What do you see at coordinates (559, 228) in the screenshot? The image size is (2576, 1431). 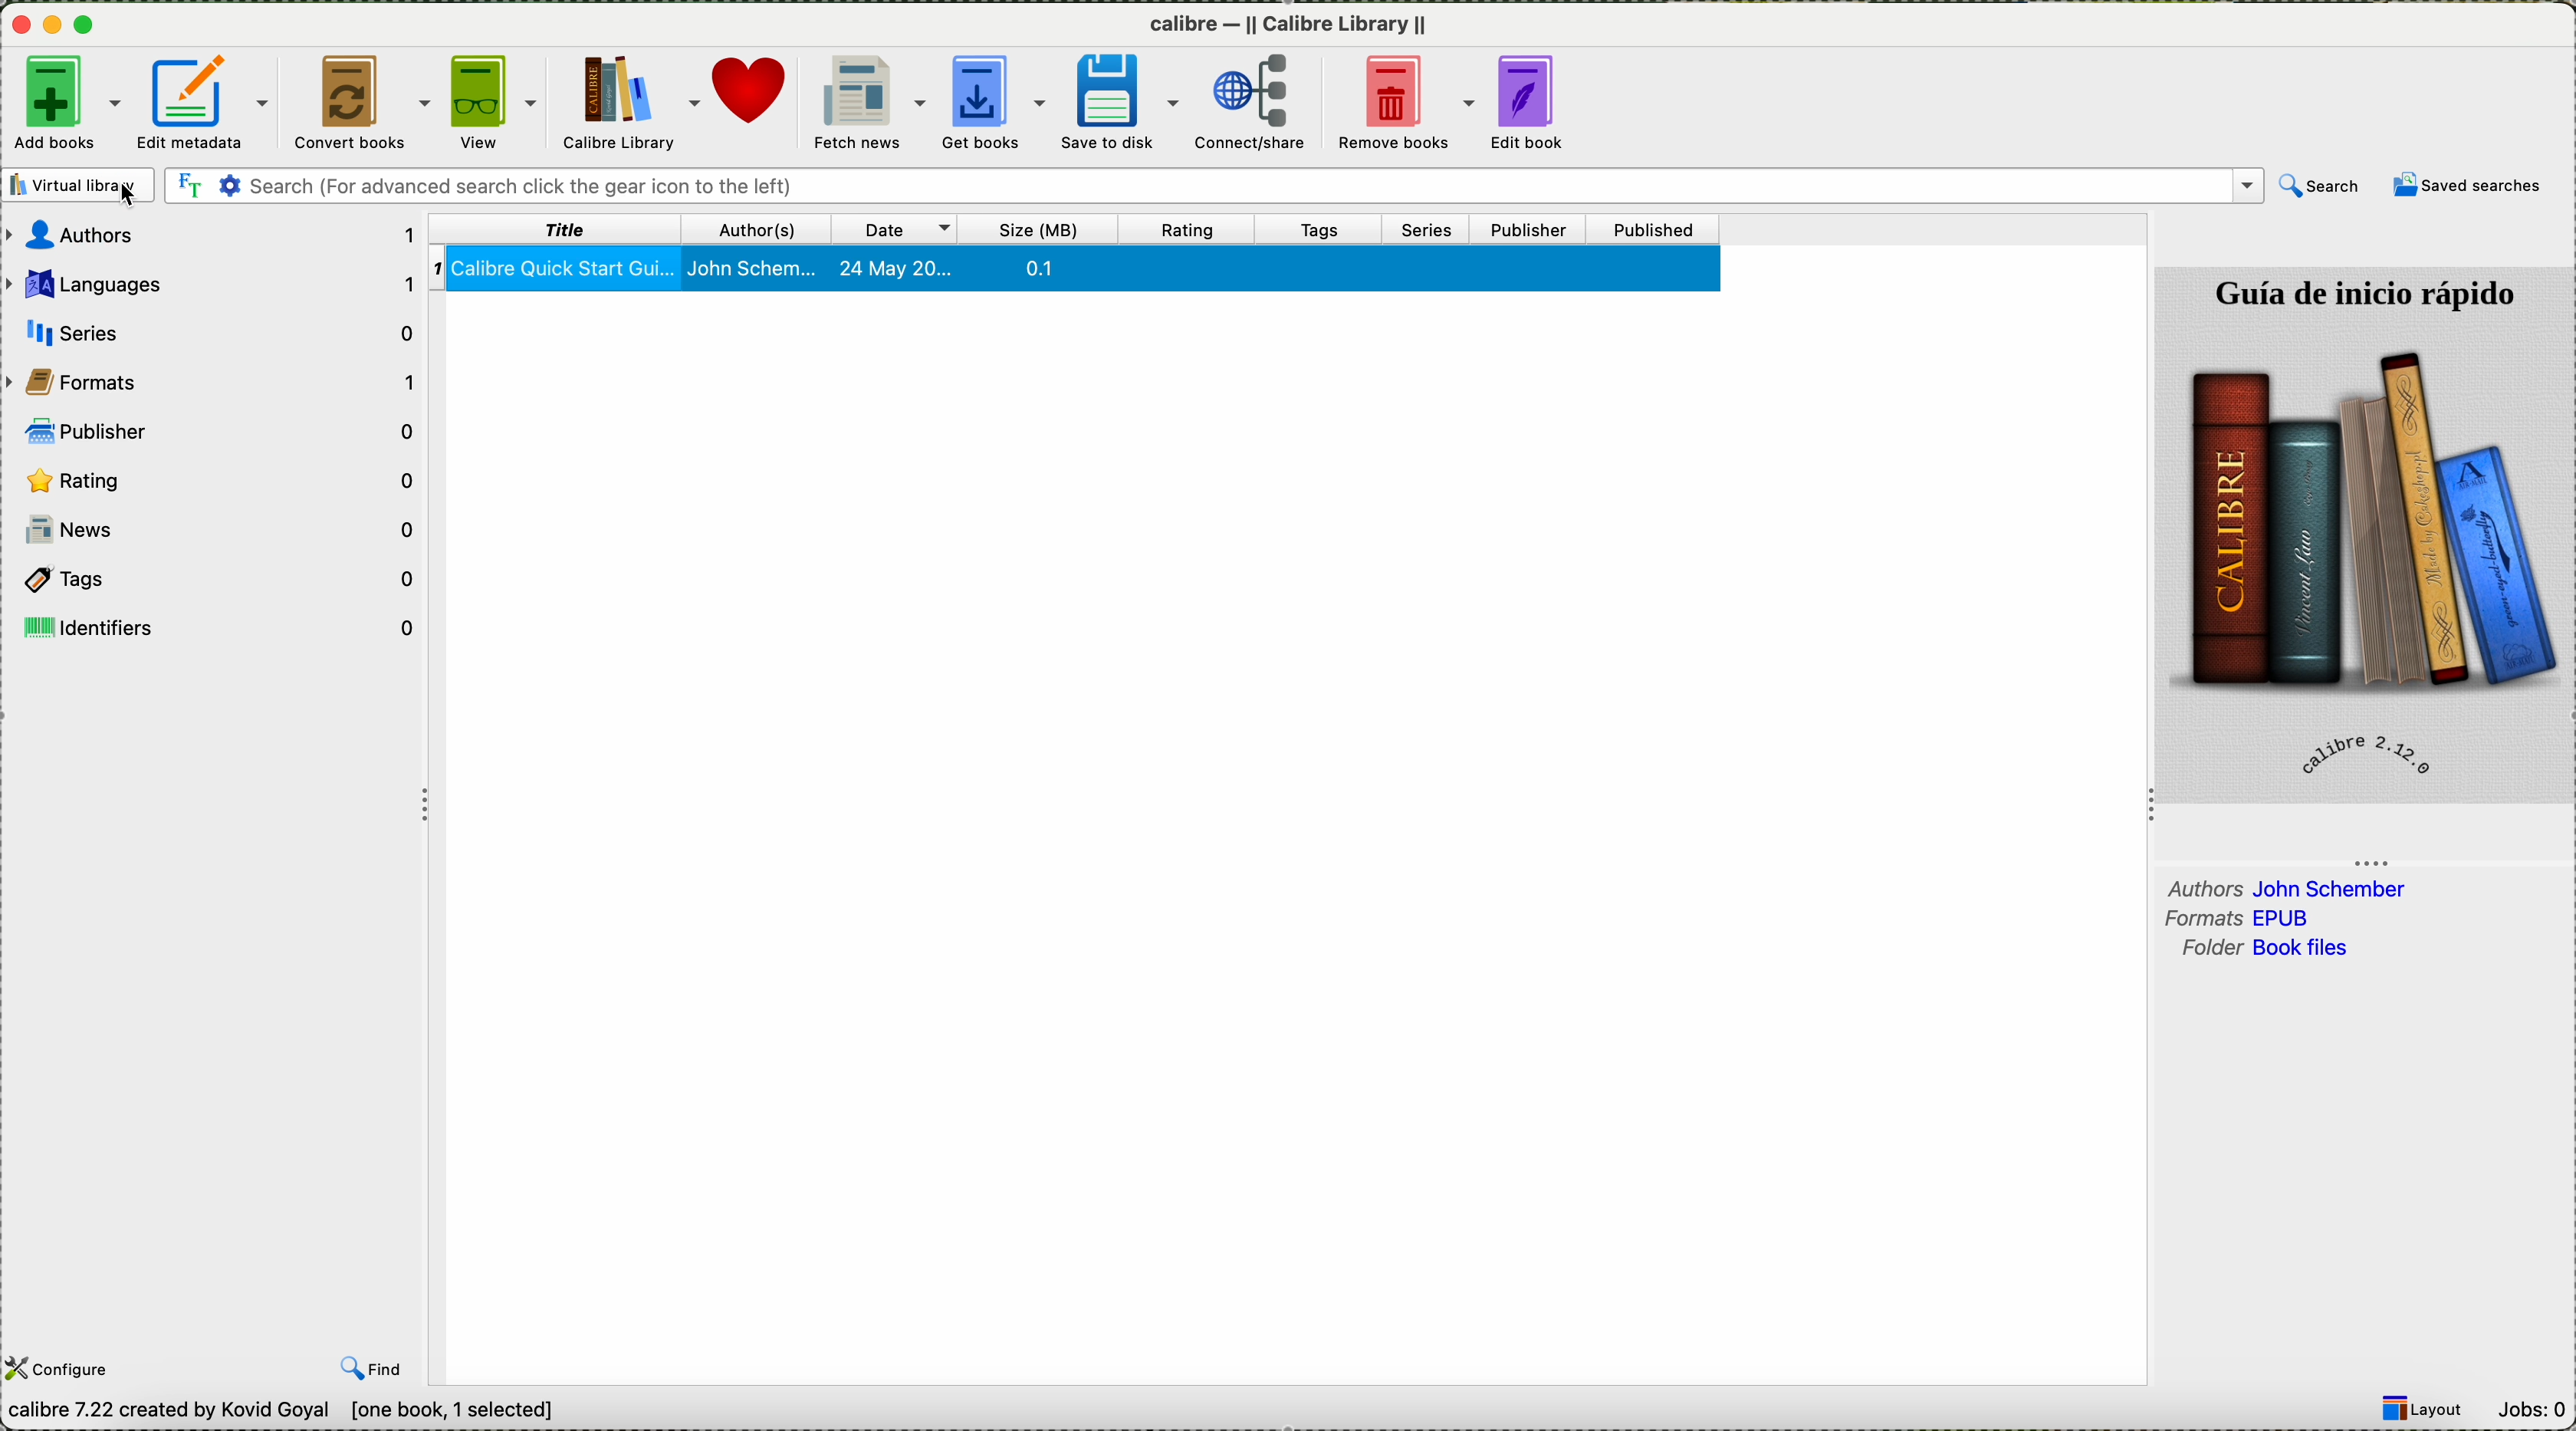 I see `title` at bounding box center [559, 228].